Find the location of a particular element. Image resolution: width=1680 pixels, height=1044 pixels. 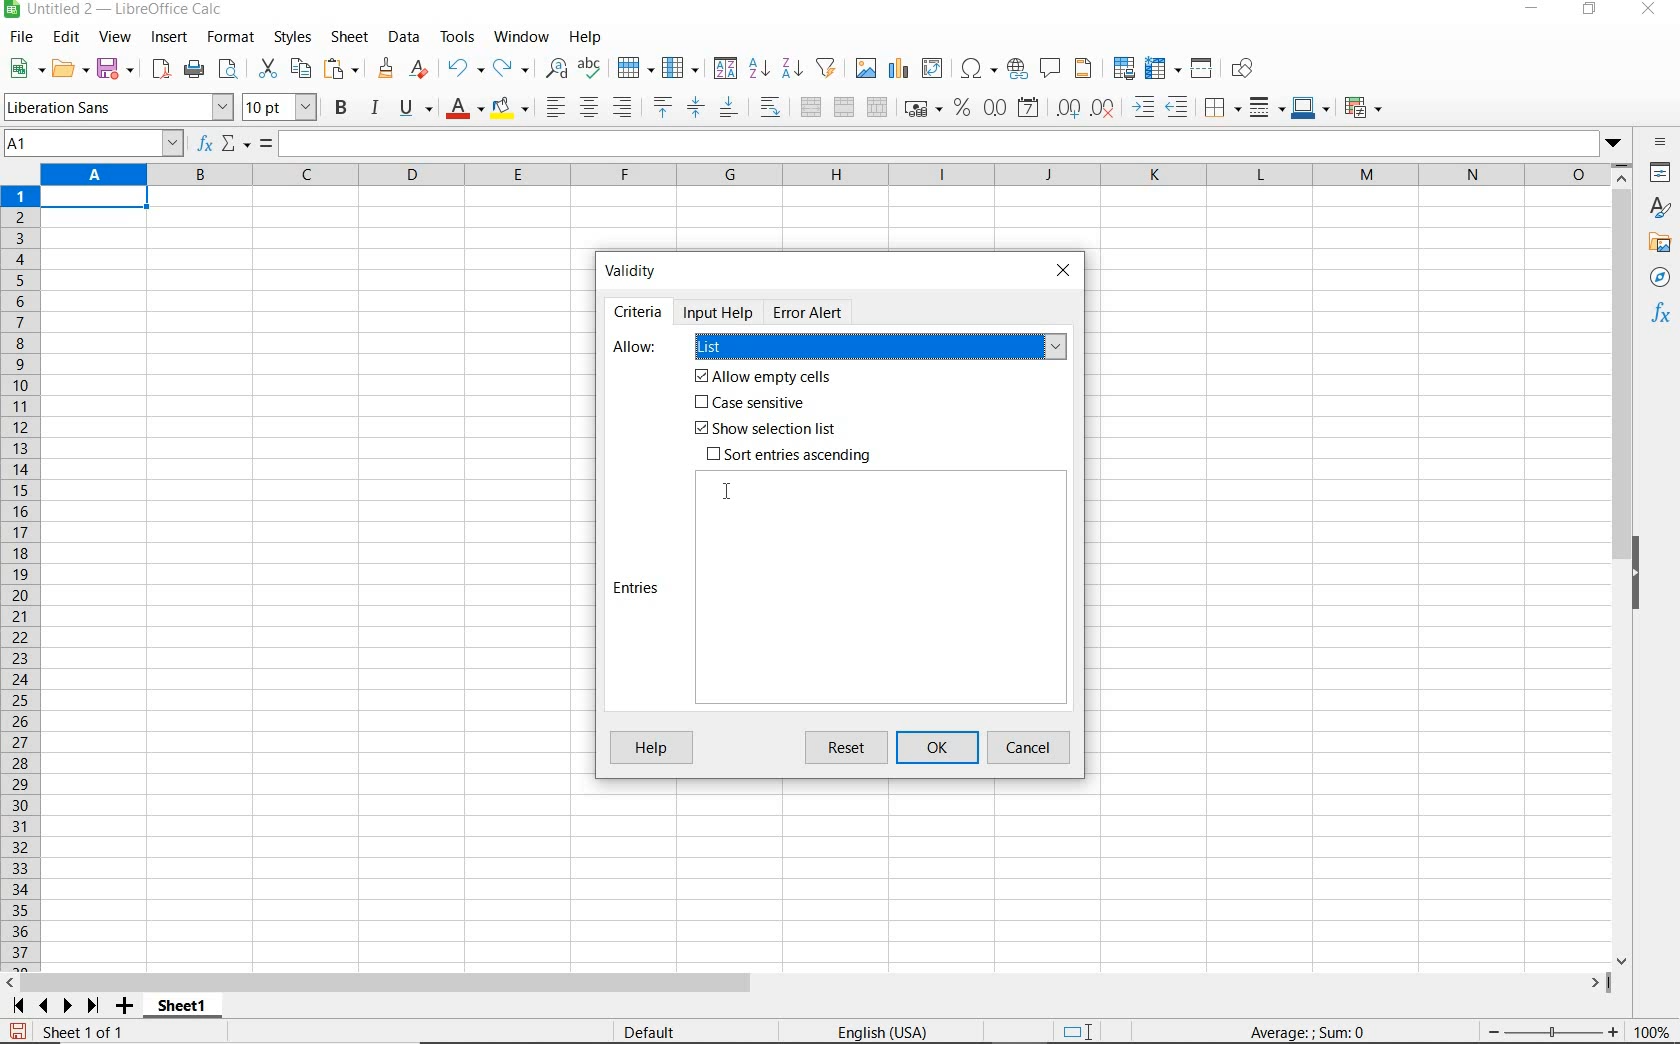

unmerge cells is located at coordinates (877, 107).